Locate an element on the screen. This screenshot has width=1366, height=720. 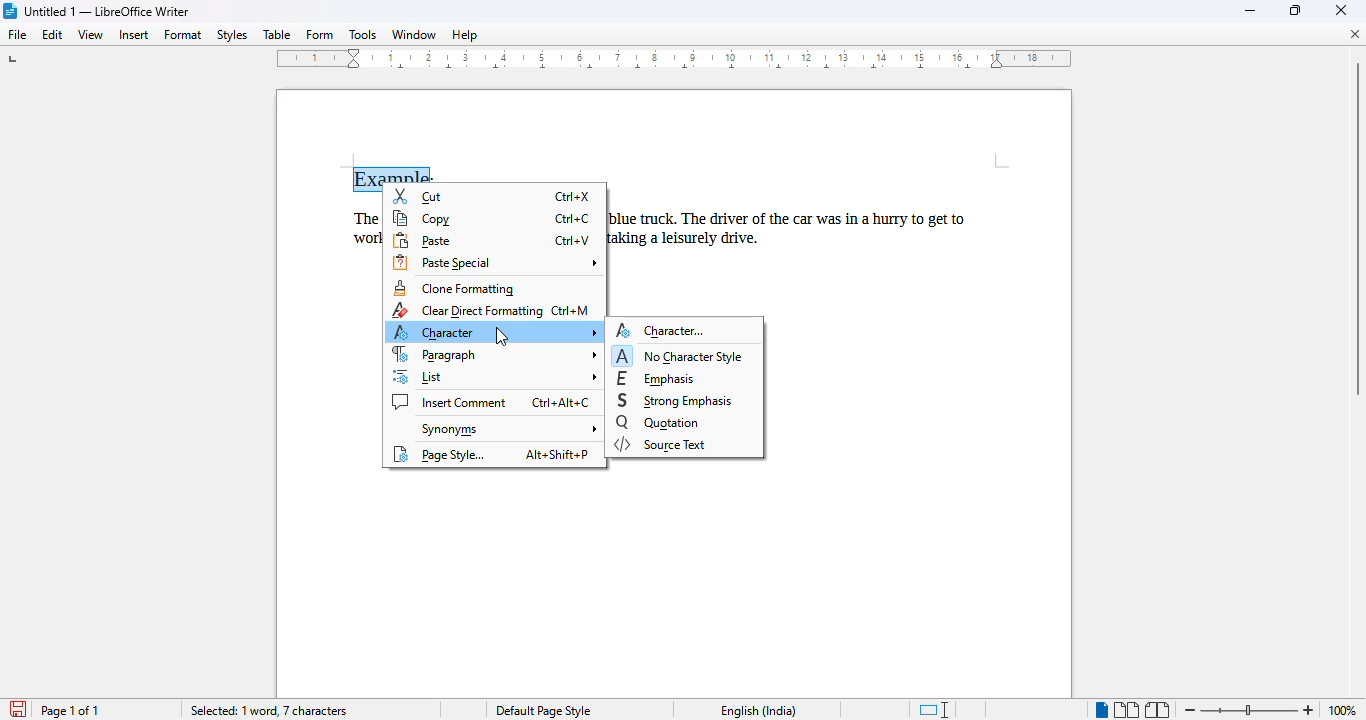
emphasis is located at coordinates (657, 378).